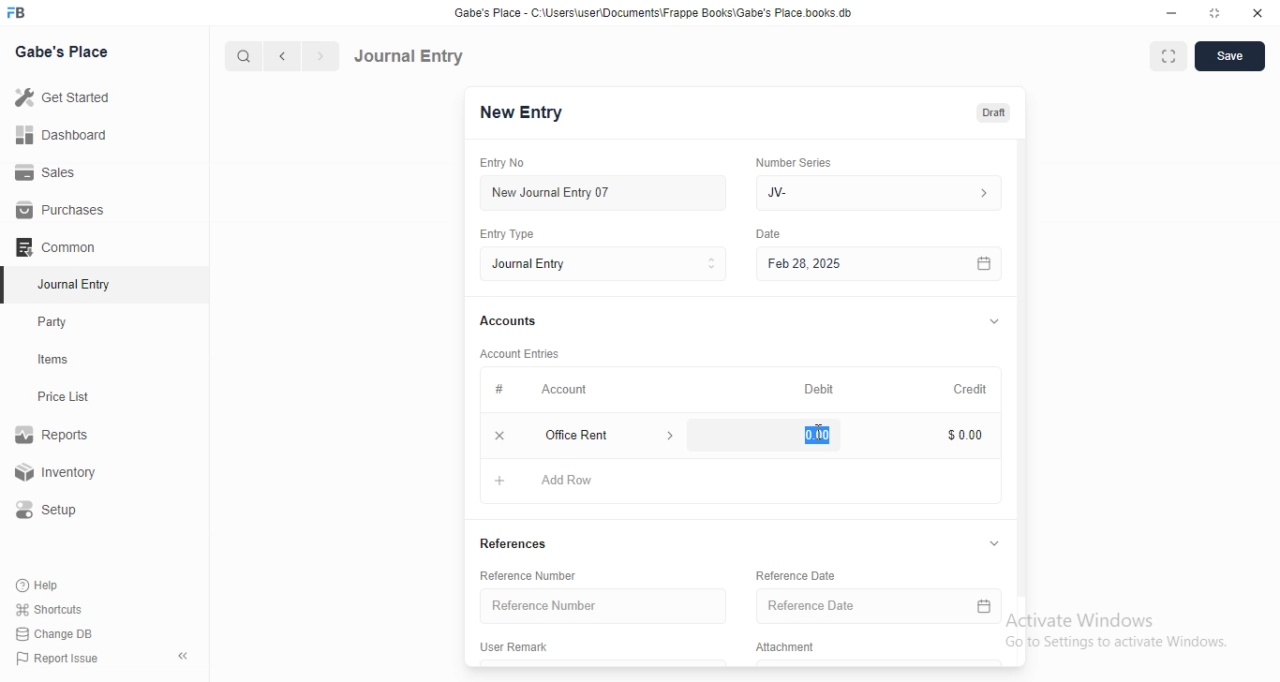 Image resolution: width=1280 pixels, height=682 pixels. What do you see at coordinates (64, 51) in the screenshot?
I see `Gabe's Place` at bounding box center [64, 51].